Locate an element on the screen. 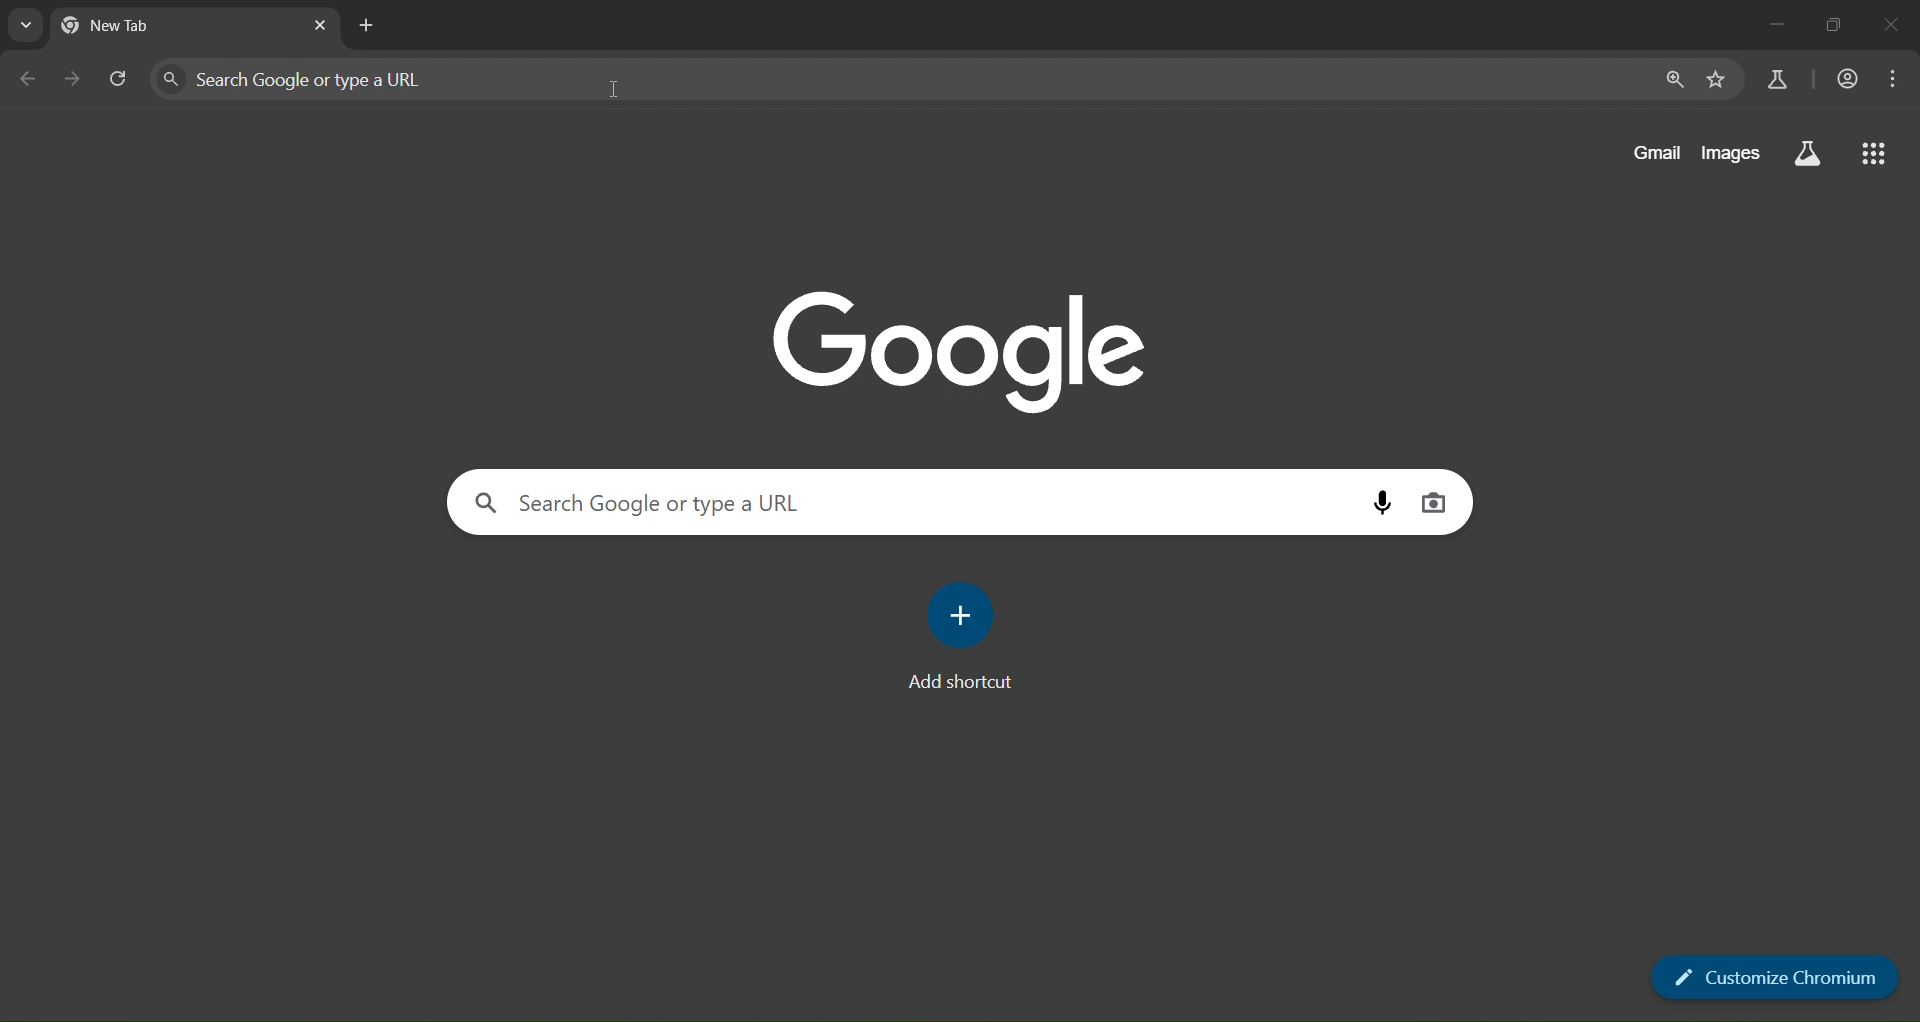  search labs is located at coordinates (1807, 154).